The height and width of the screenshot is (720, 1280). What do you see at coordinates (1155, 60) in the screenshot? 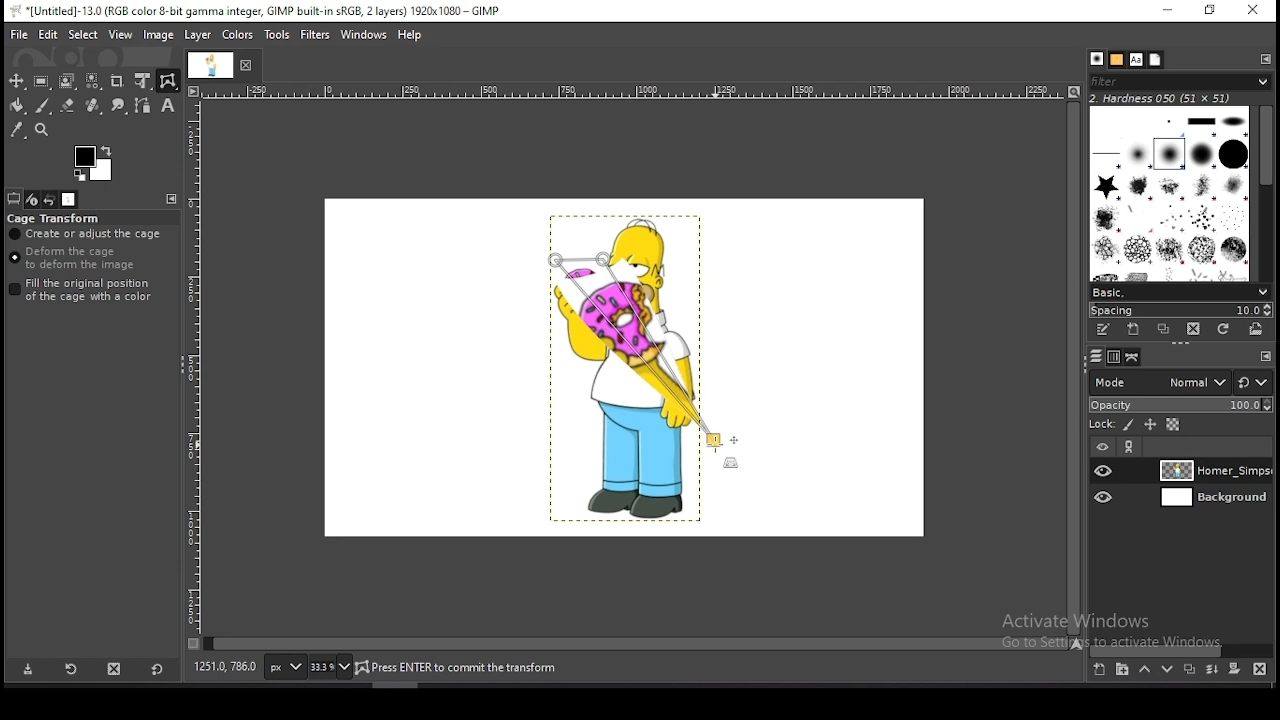
I see `document history` at bounding box center [1155, 60].